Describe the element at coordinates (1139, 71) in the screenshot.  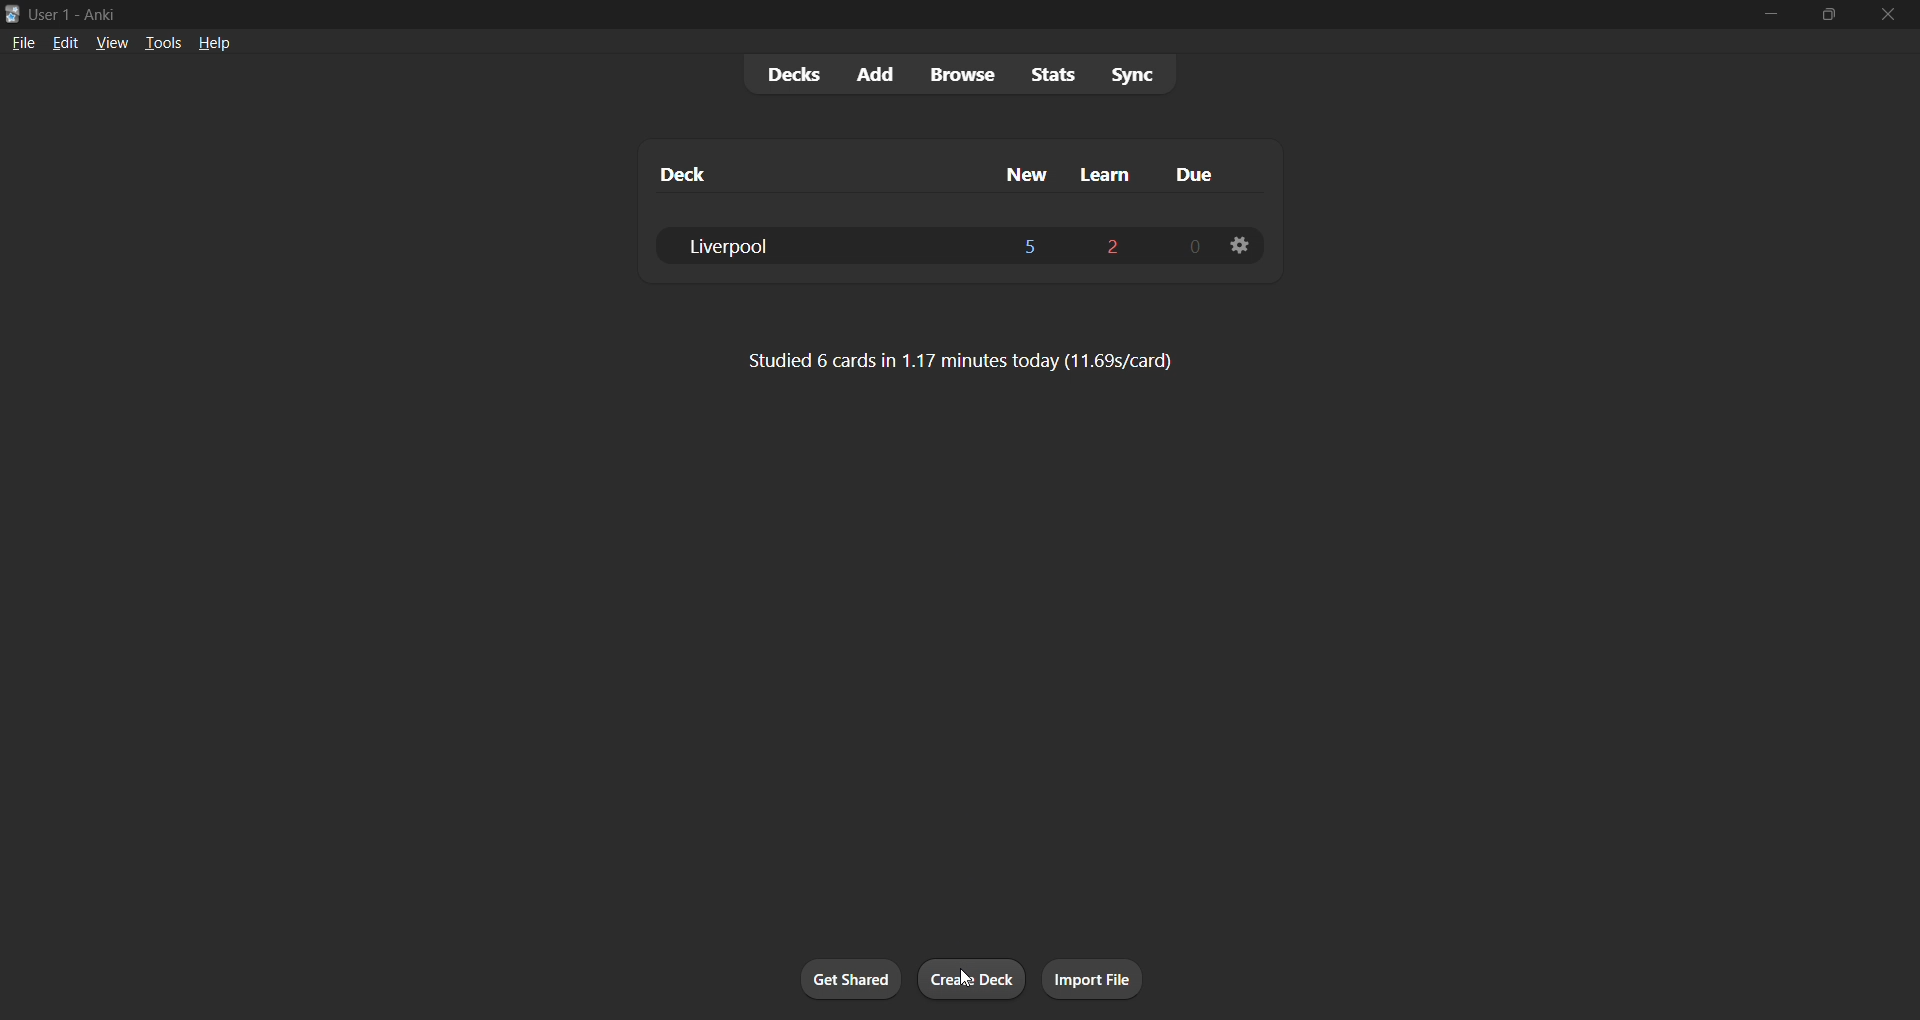
I see `sync` at that location.